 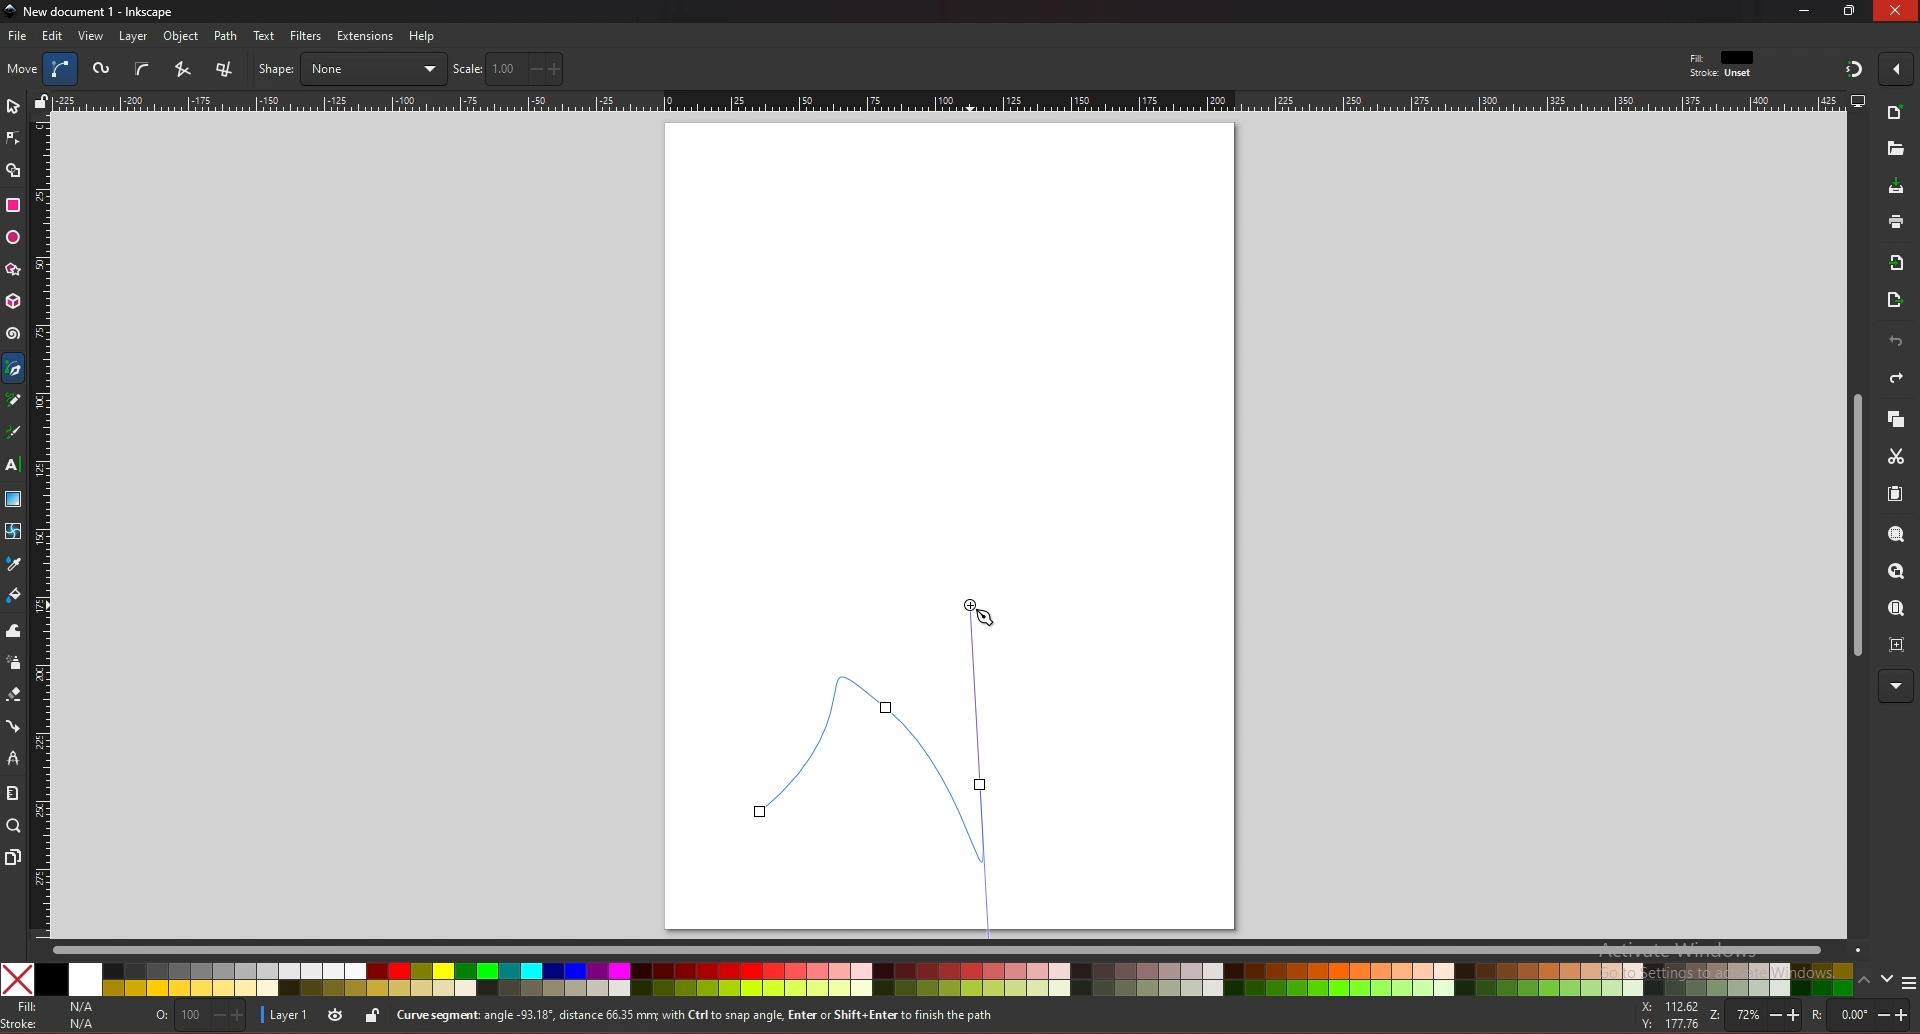 I want to click on layer, so click(x=133, y=36).